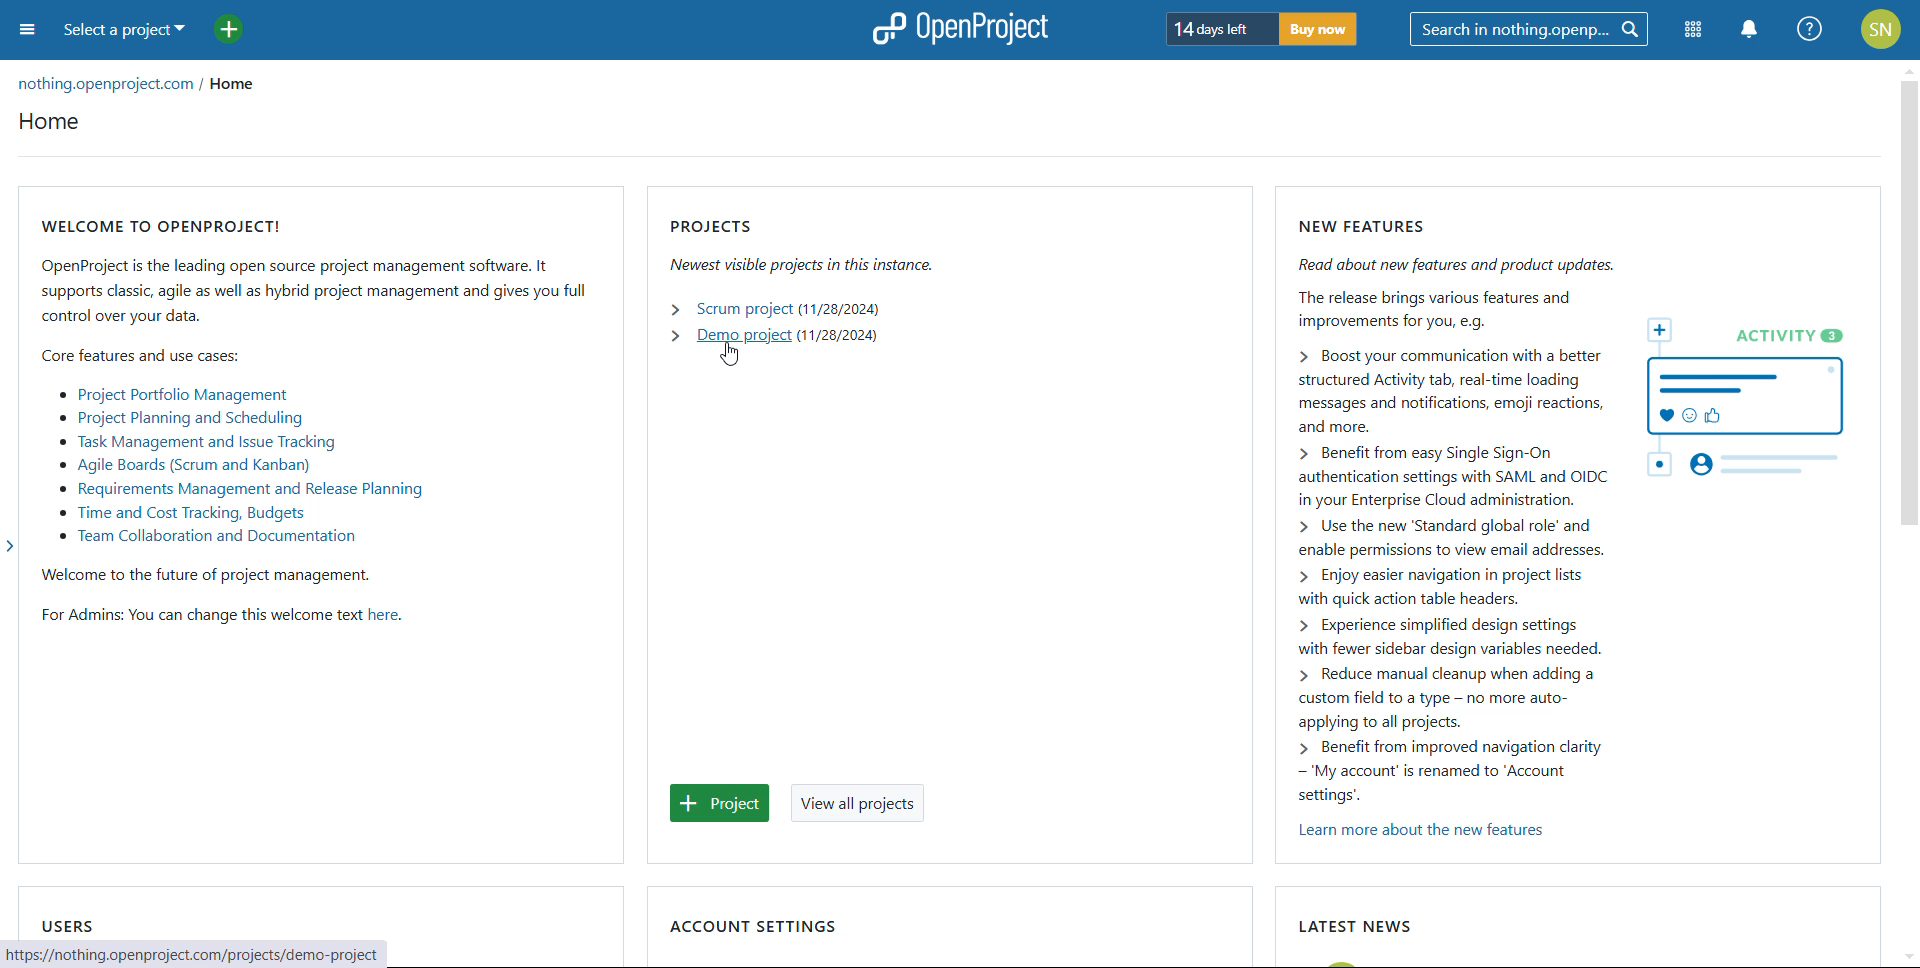 Image resolution: width=1920 pixels, height=968 pixels. What do you see at coordinates (10, 546) in the screenshot?
I see `expand sidebar menu` at bounding box center [10, 546].